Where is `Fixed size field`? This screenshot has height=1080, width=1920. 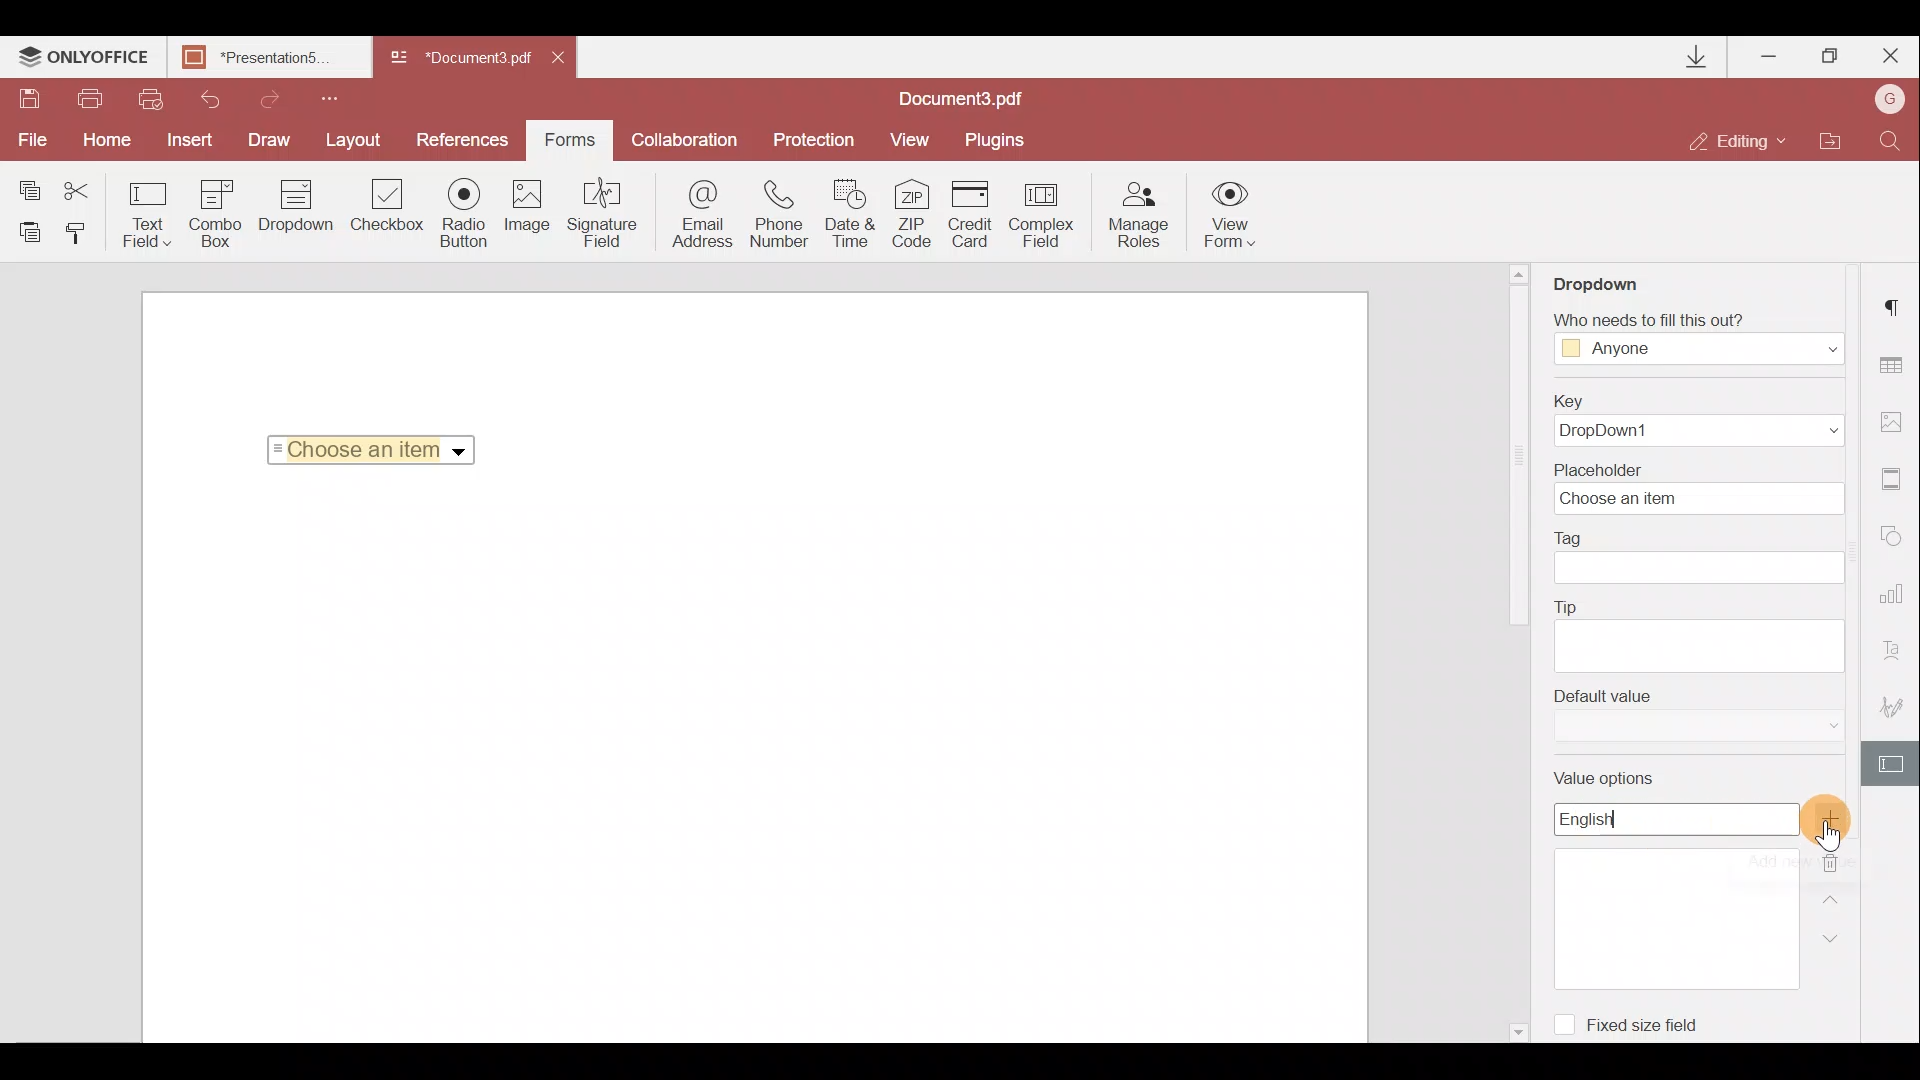
Fixed size field is located at coordinates (1636, 1021).